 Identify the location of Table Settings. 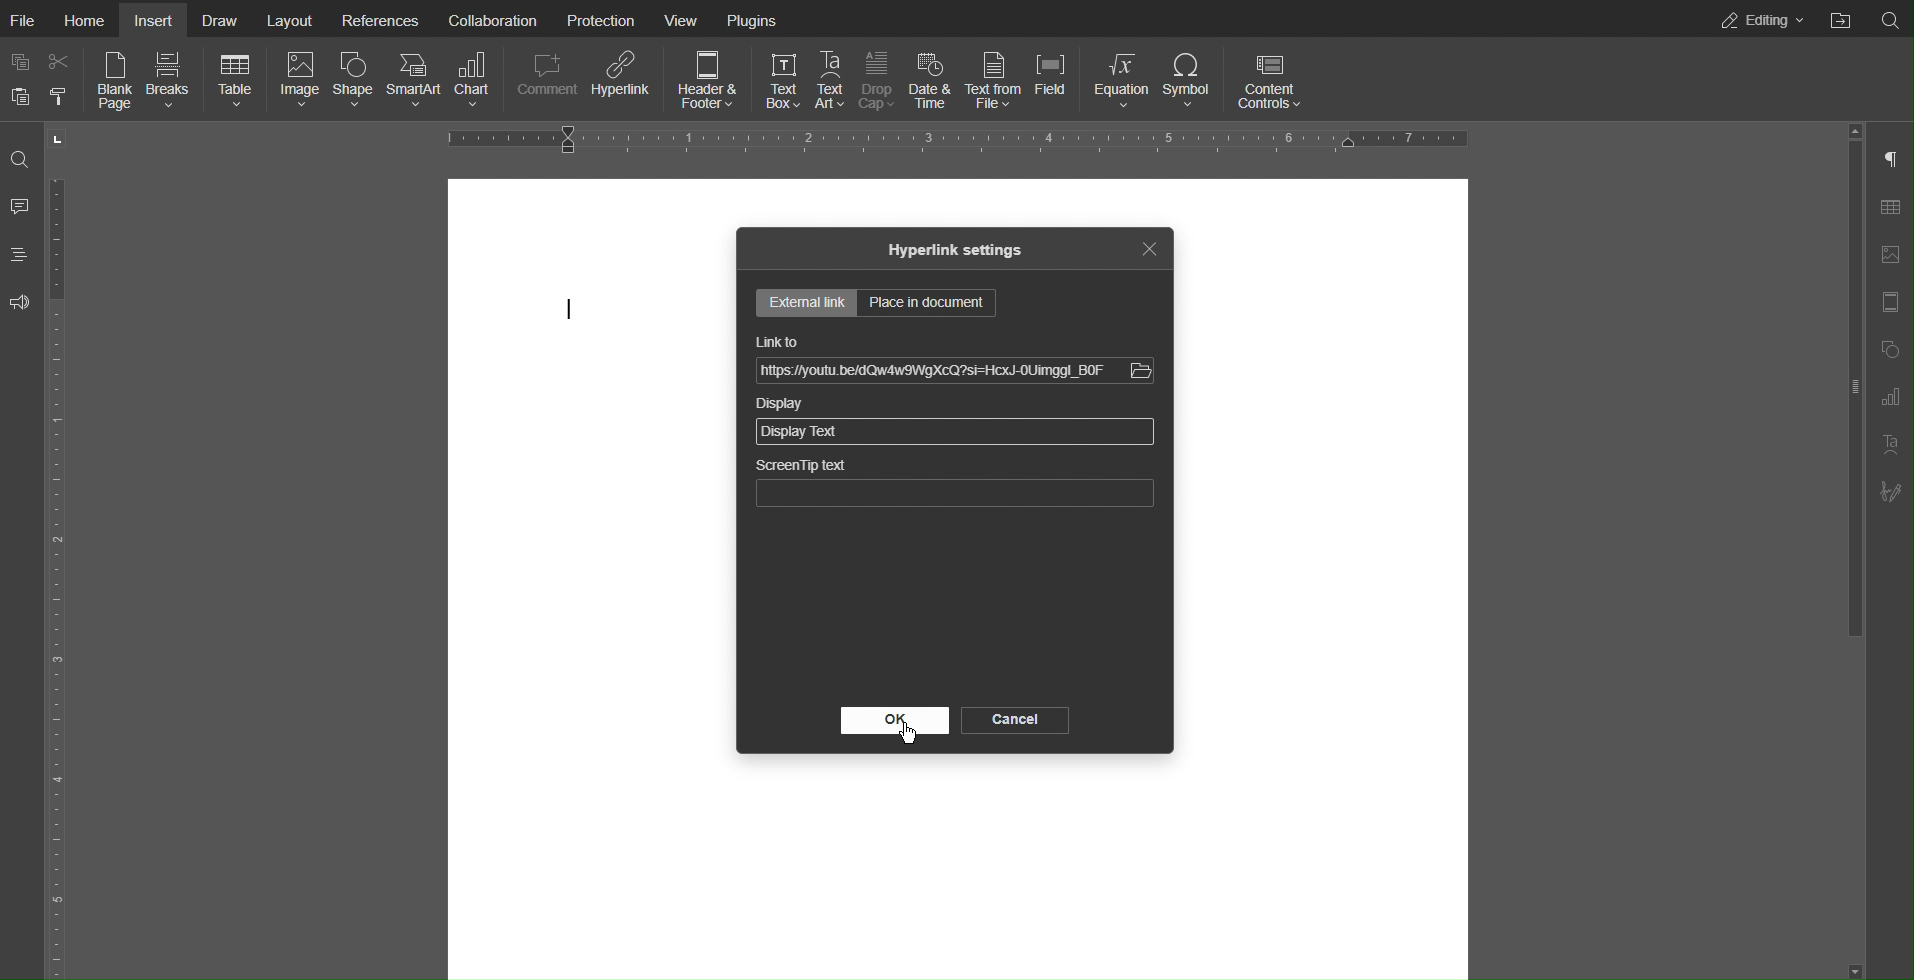
(1889, 205).